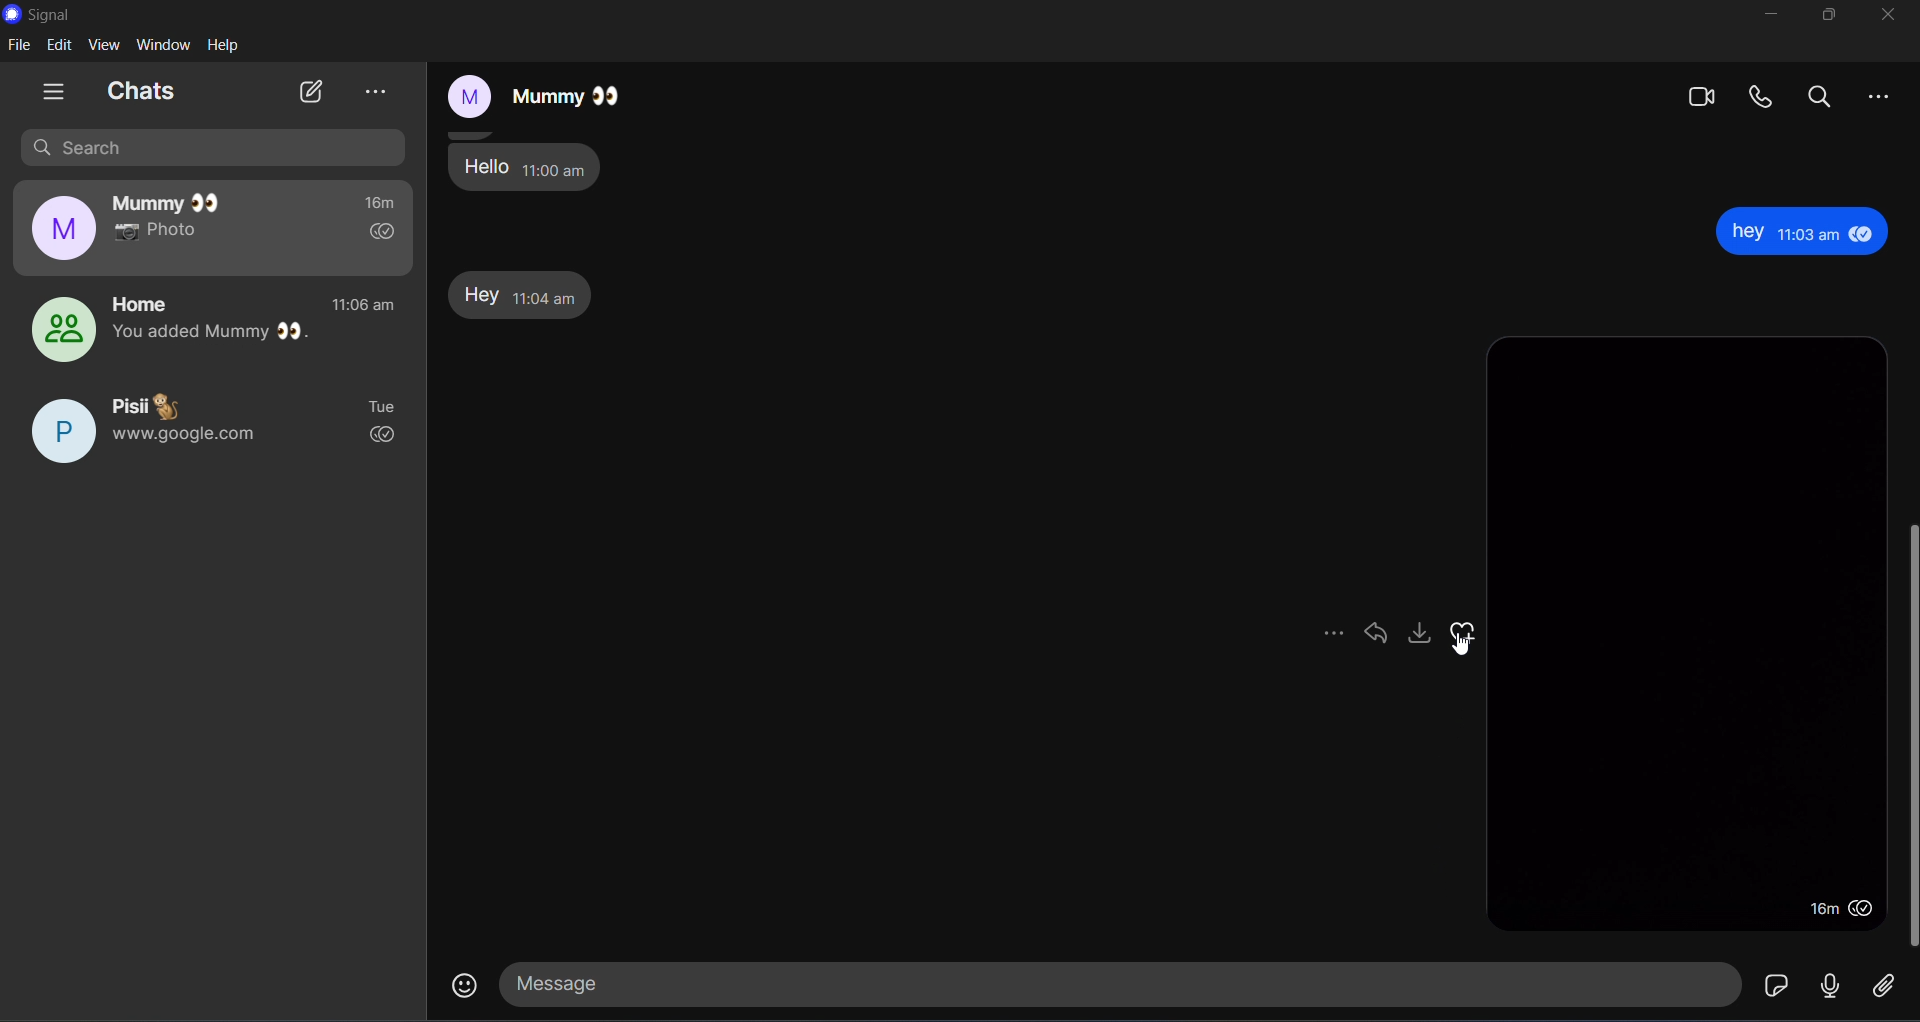 The height and width of the screenshot is (1022, 1920). I want to click on message delivered time, so click(1826, 909).